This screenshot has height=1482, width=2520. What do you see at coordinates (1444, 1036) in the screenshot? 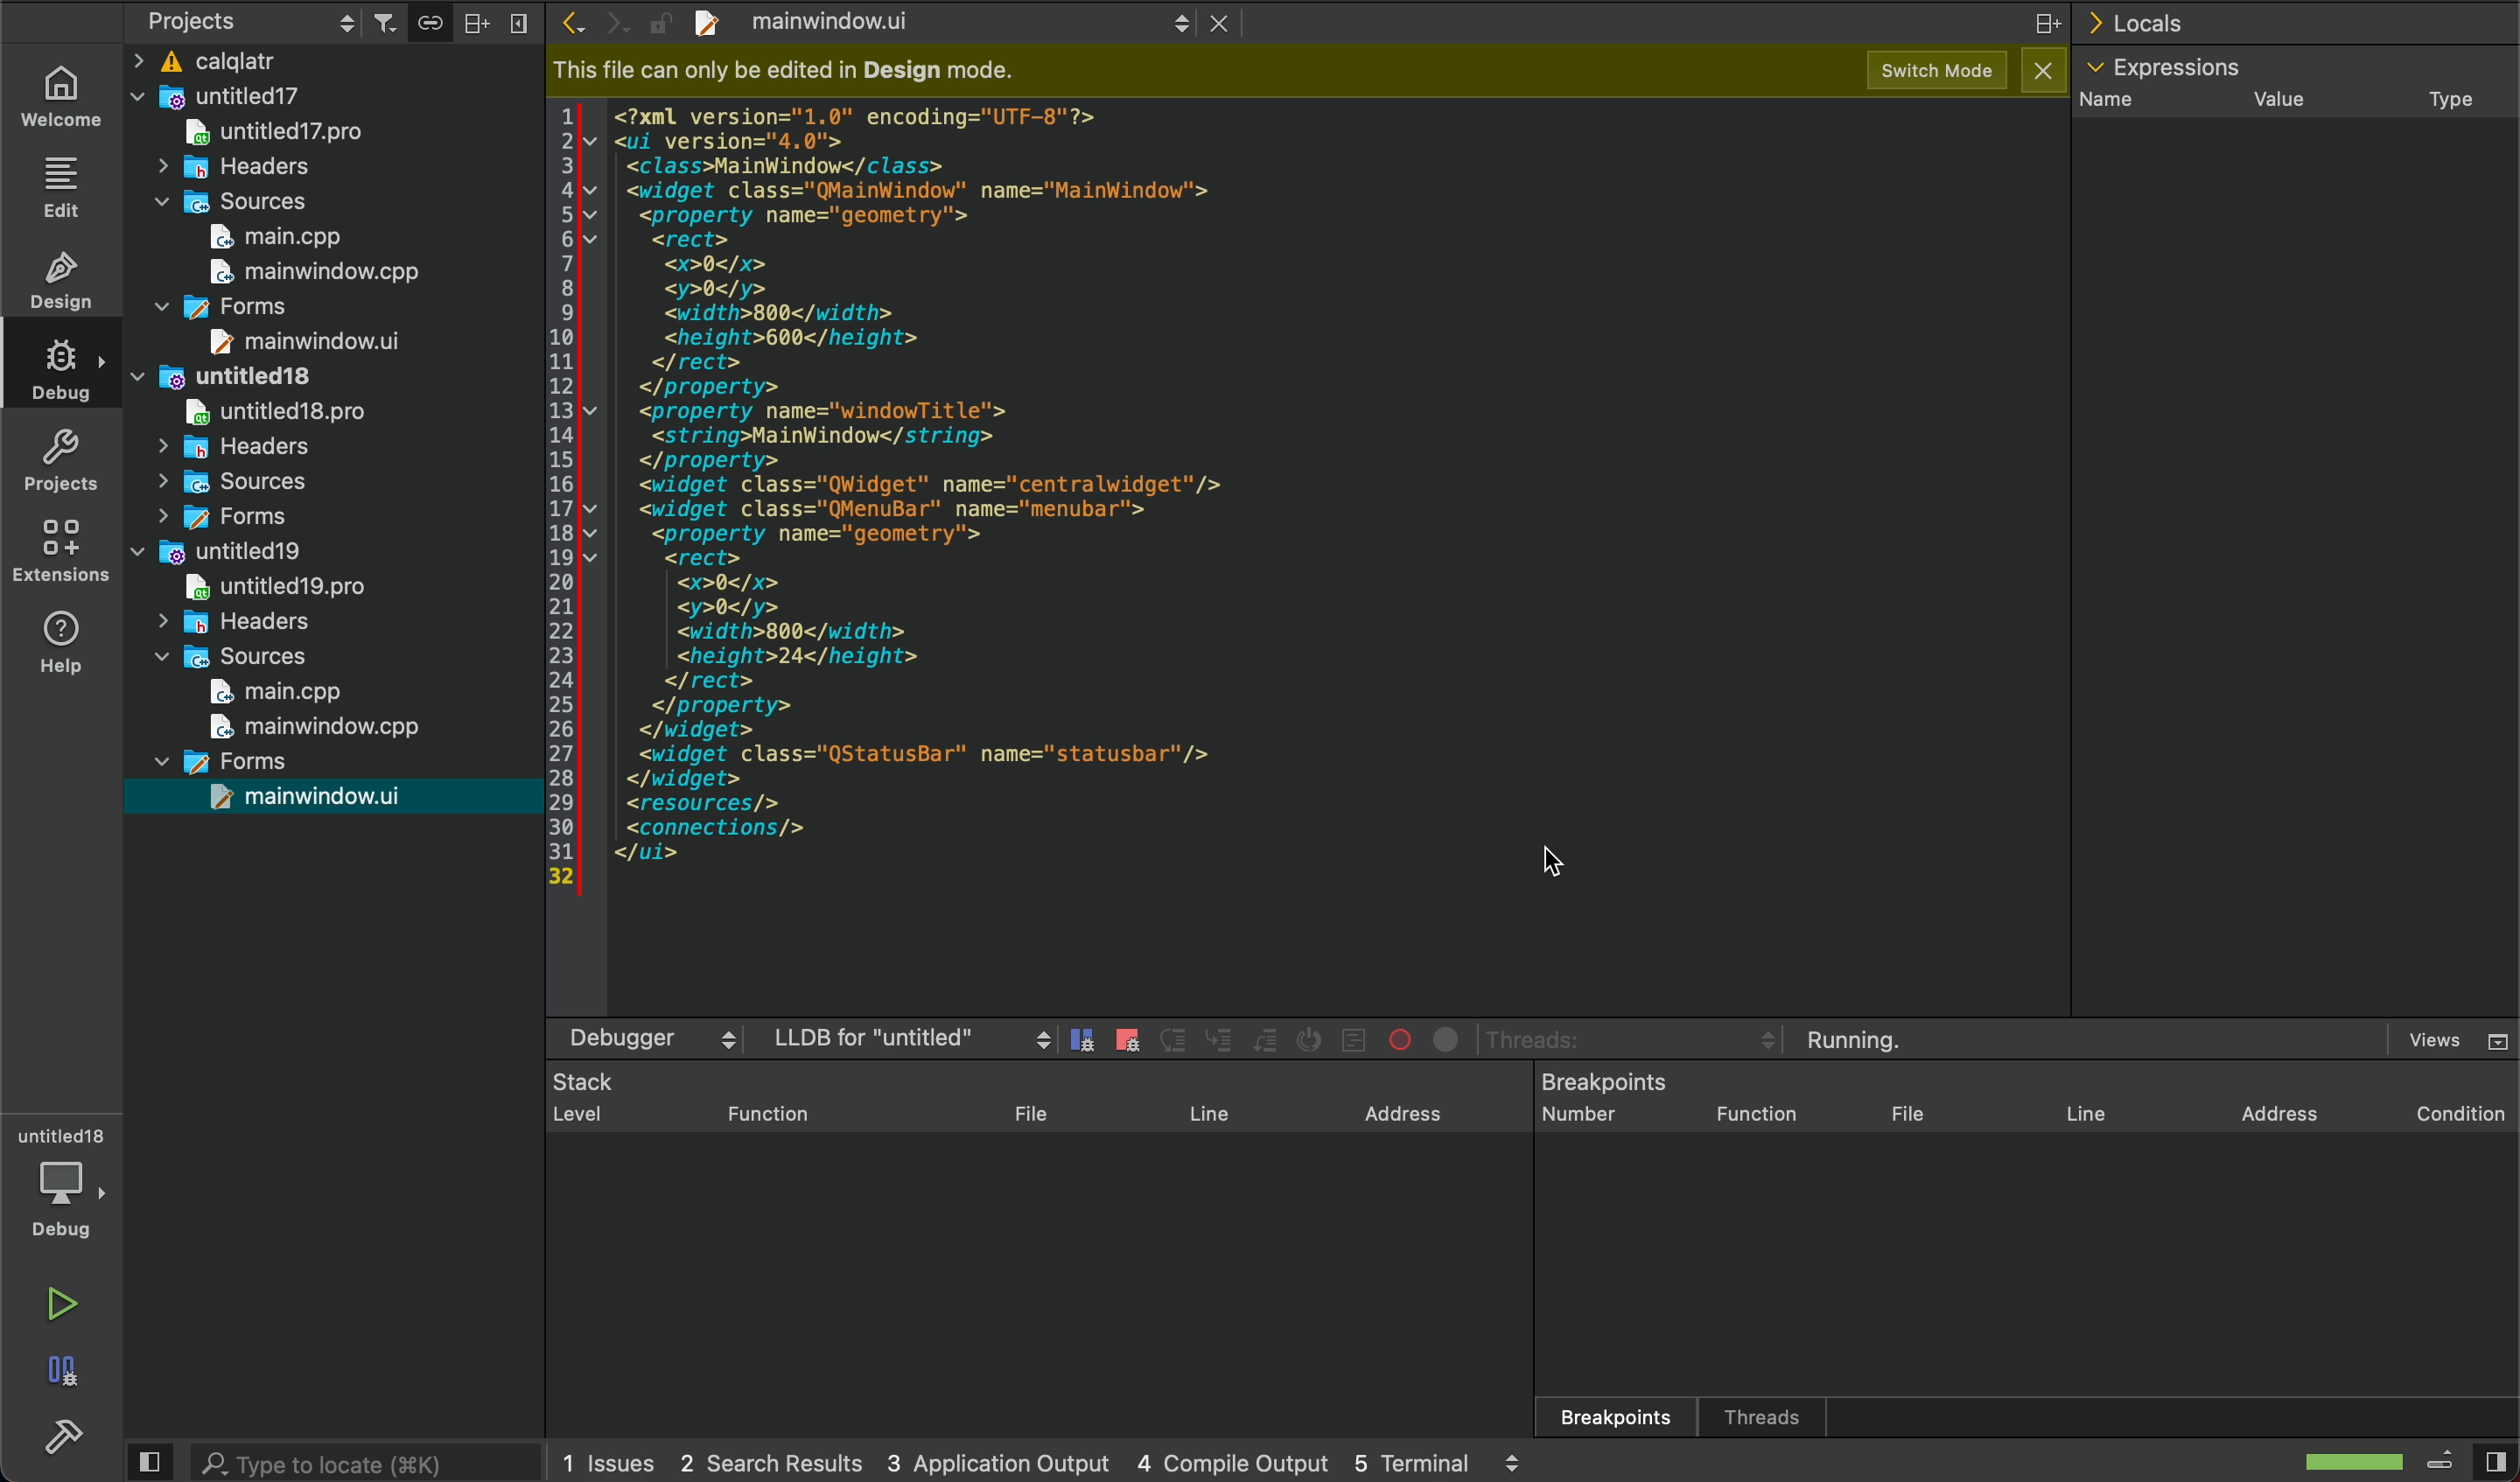
I see `terminal buttons` at bounding box center [1444, 1036].